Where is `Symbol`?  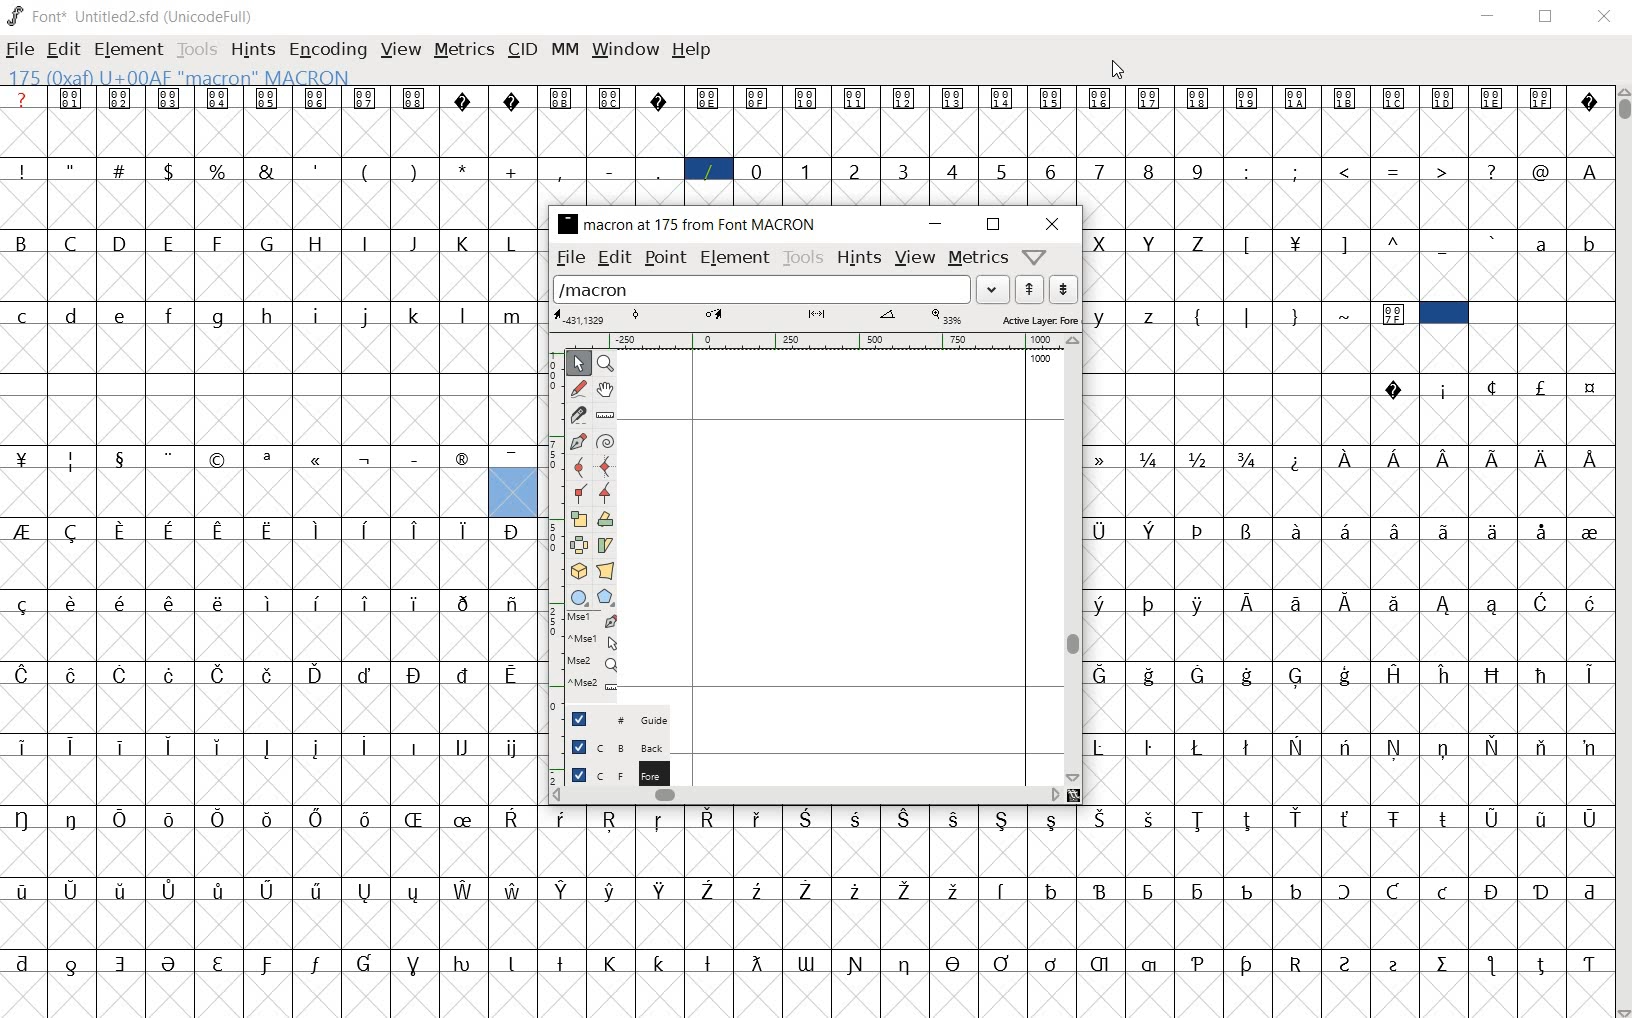
Symbol is located at coordinates (1587, 887).